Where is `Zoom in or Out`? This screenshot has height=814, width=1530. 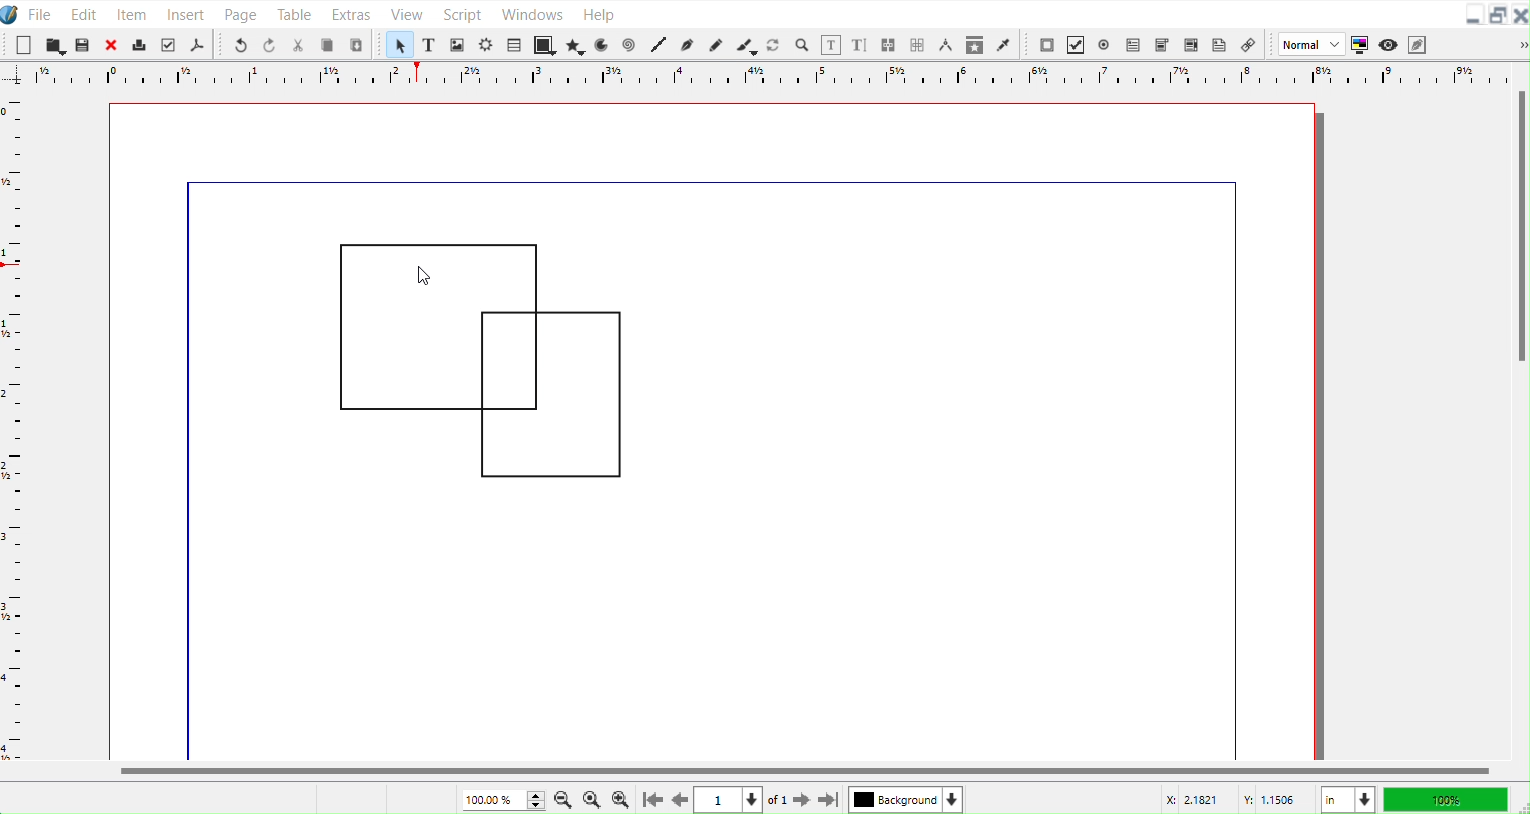
Zoom in or Out is located at coordinates (801, 45).